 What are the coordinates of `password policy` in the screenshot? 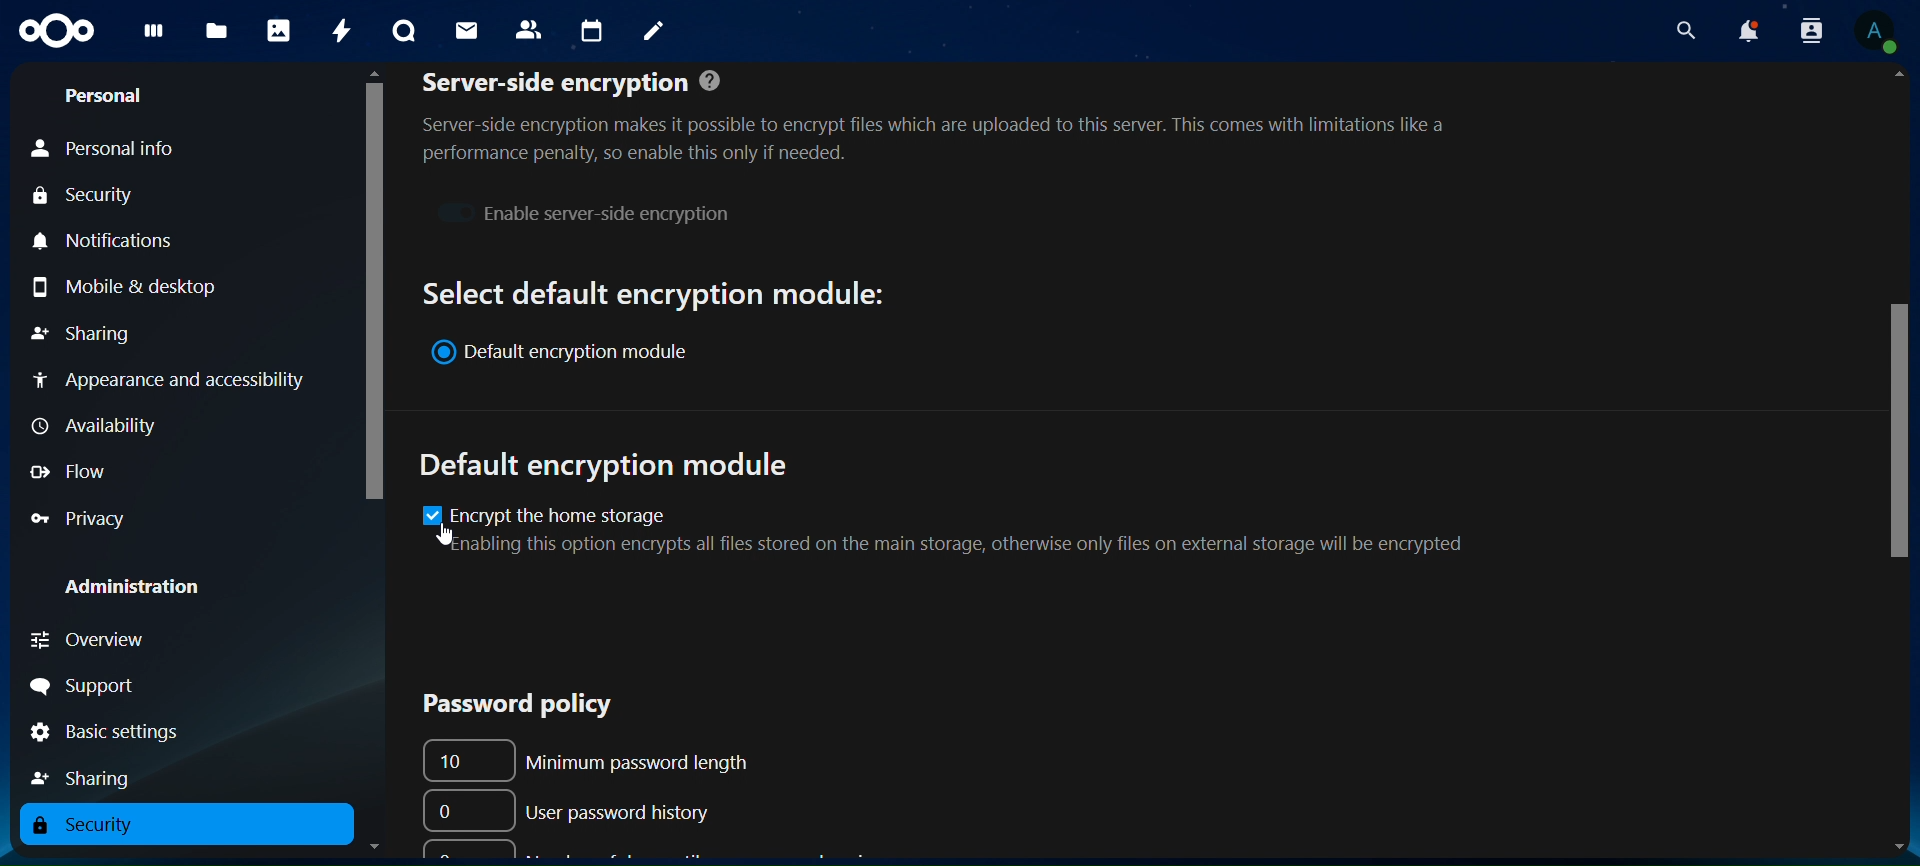 It's located at (503, 703).